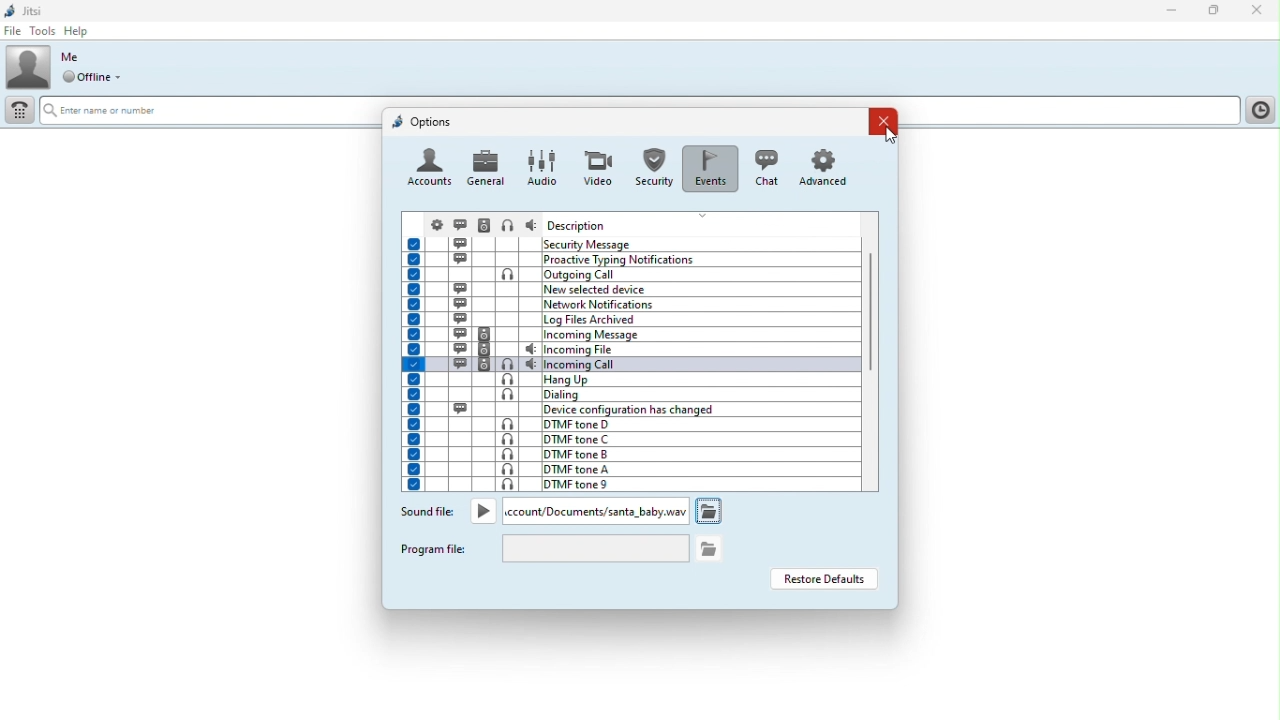 This screenshot has width=1280, height=720. What do you see at coordinates (596, 511) in the screenshot?
I see `New ringtone file path` at bounding box center [596, 511].